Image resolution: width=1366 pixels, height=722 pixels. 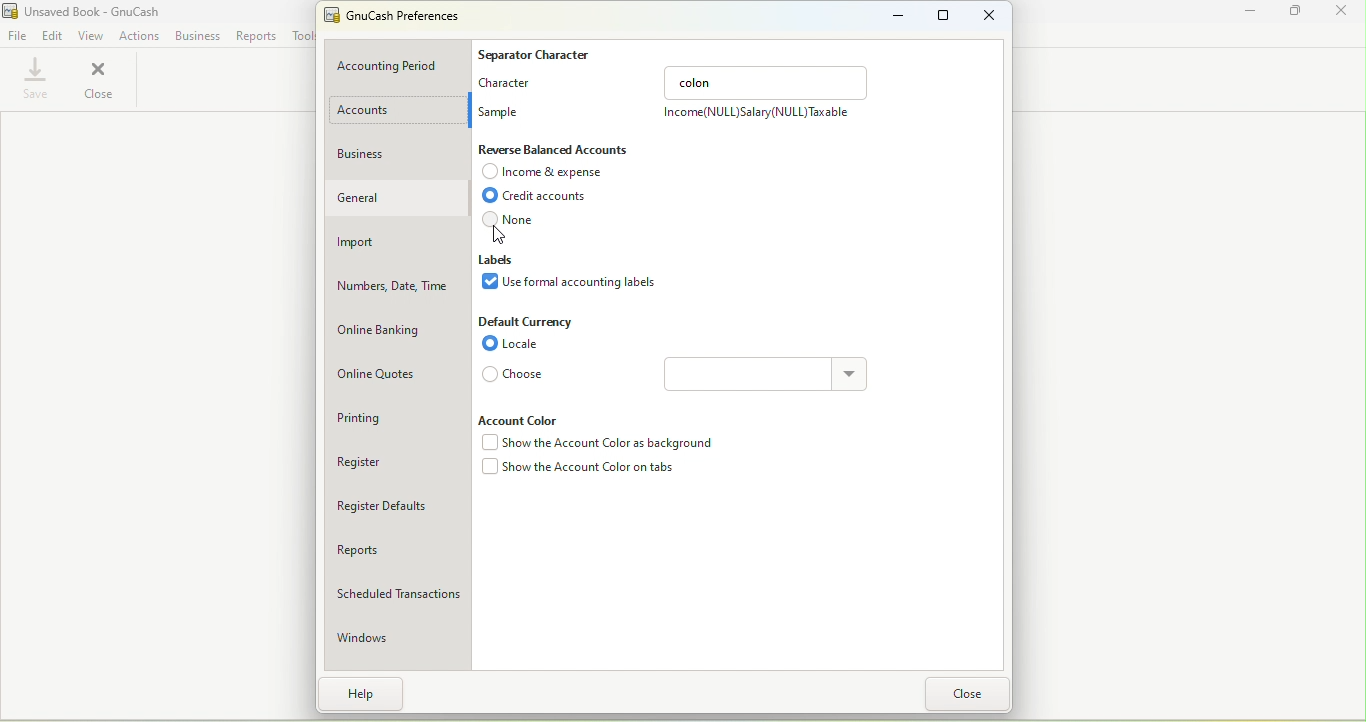 I want to click on Text box, so click(x=742, y=375).